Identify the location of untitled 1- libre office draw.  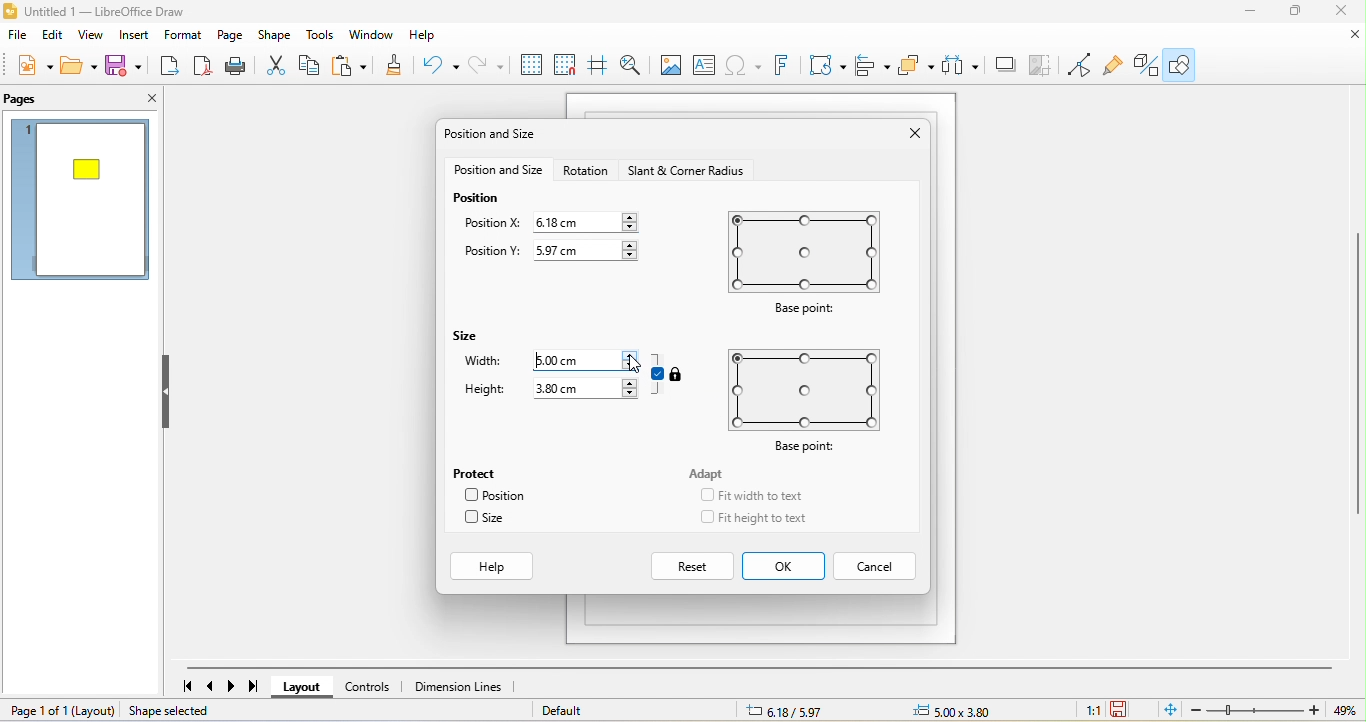
(120, 11).